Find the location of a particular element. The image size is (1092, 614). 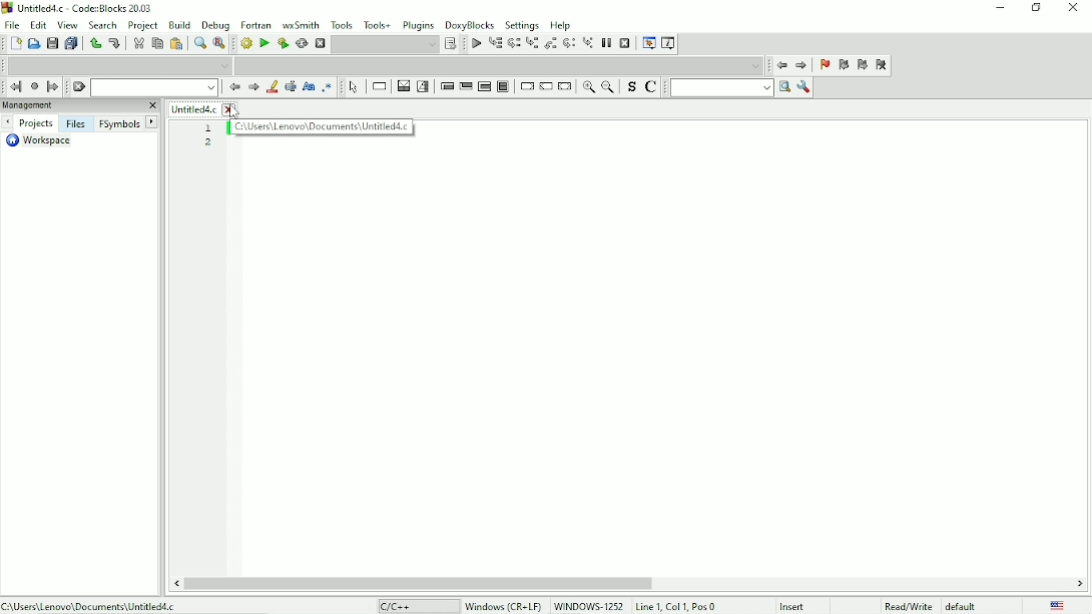

Selection is located at coordinates (424, 87).